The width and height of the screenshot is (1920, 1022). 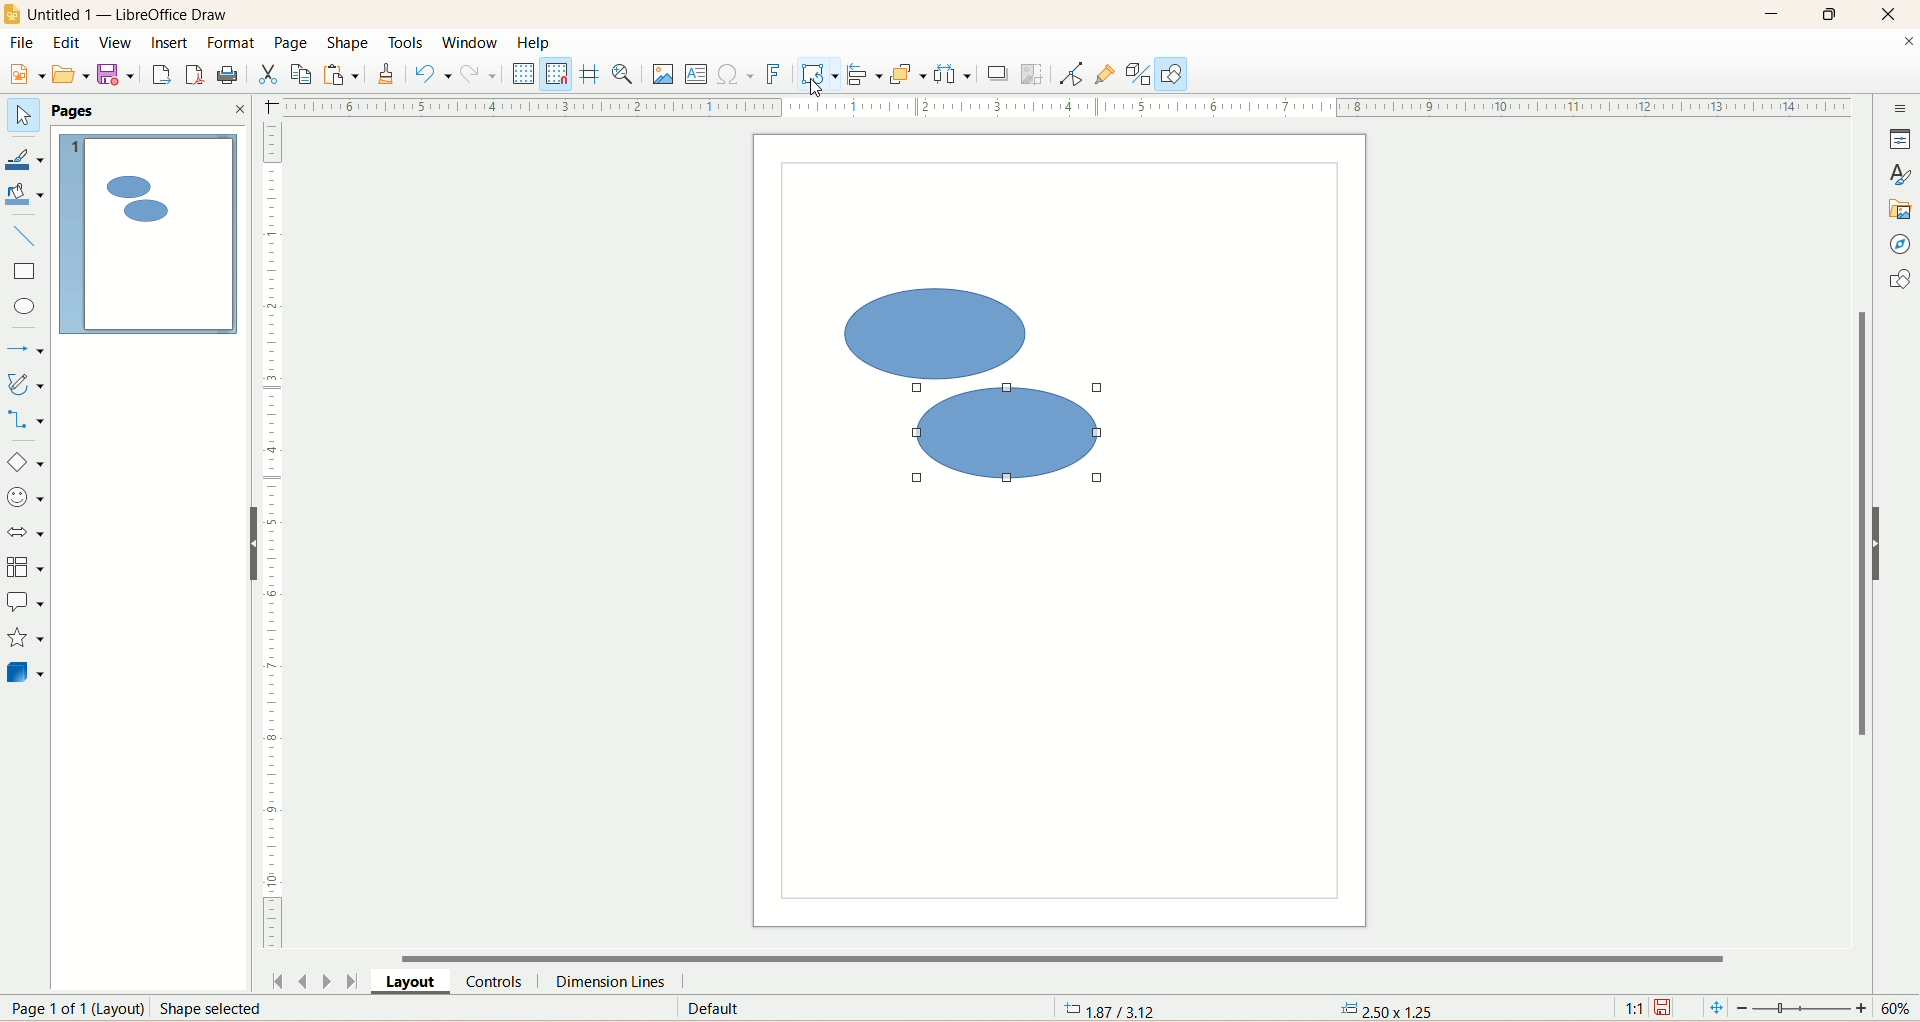 I want to click on layout, so click(x=415, y=980).